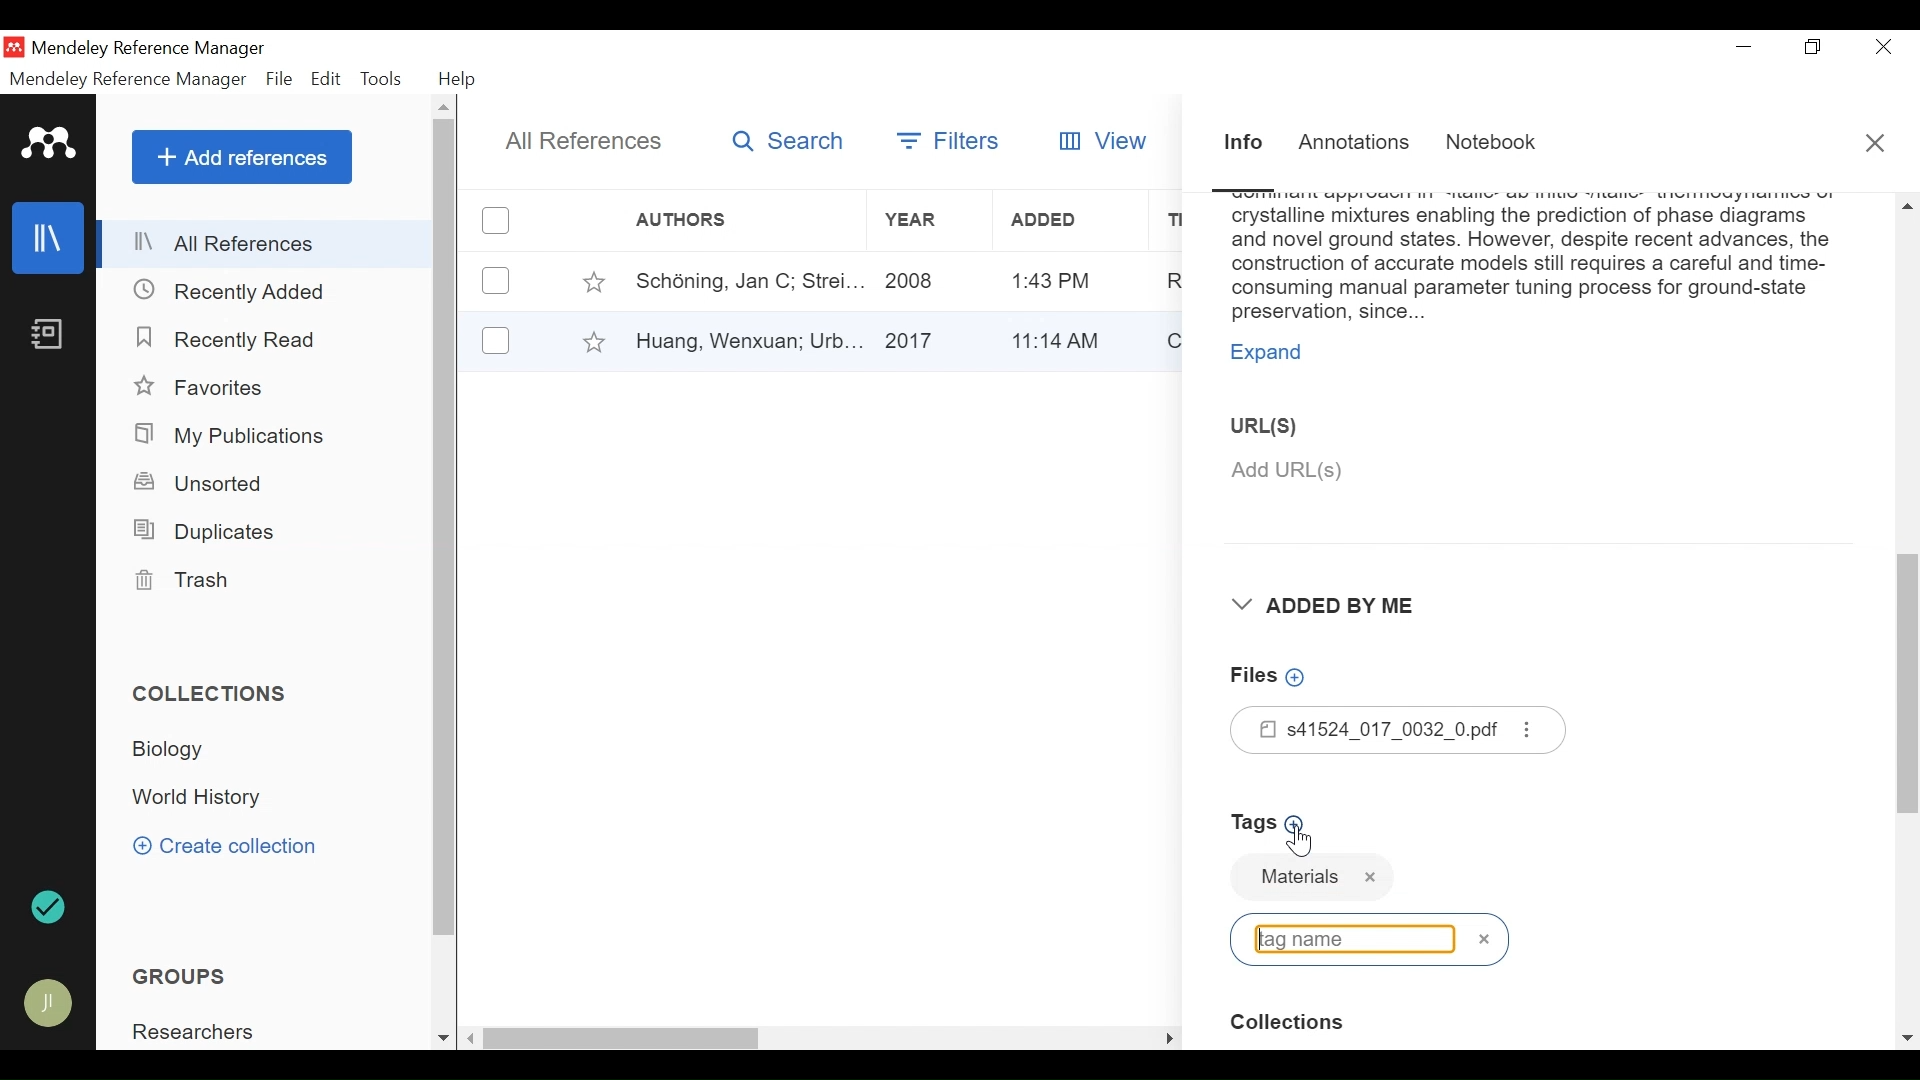  I want to click on Collections, so click(212, 694).